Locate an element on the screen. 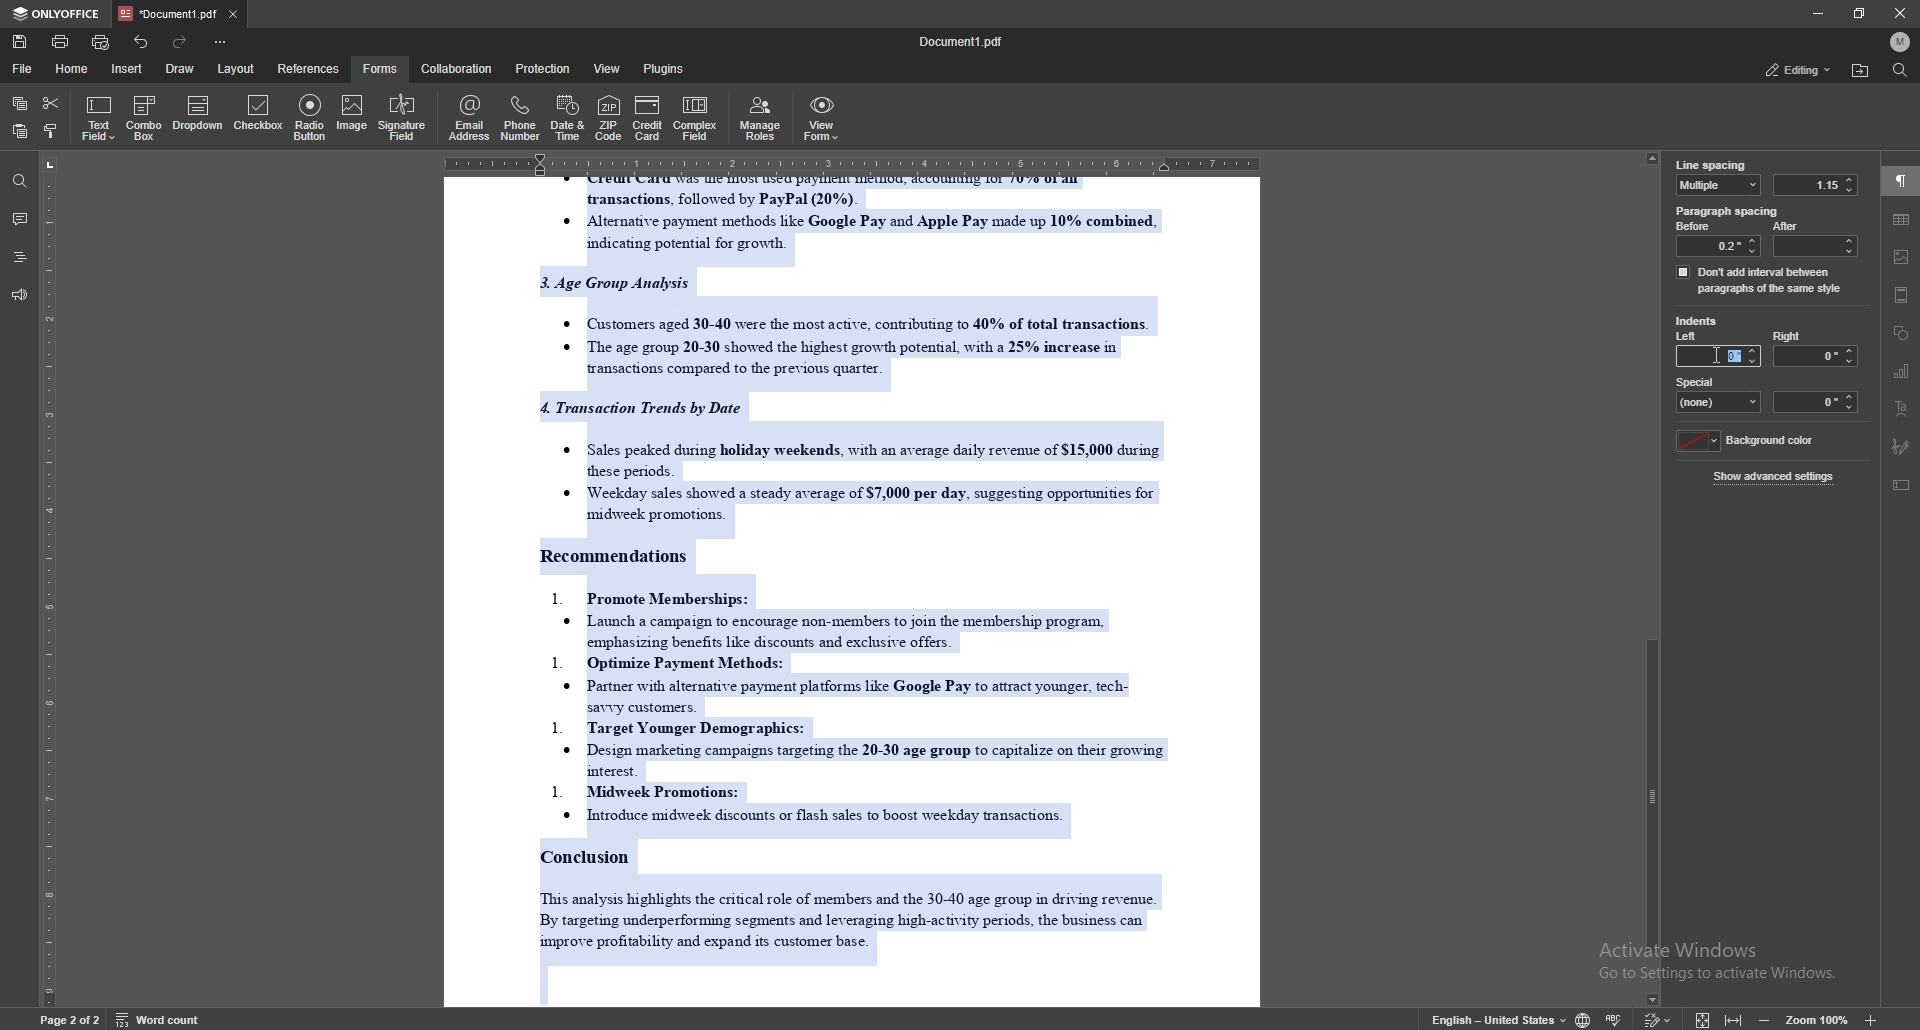  comment is located at coordinates (19, 219).